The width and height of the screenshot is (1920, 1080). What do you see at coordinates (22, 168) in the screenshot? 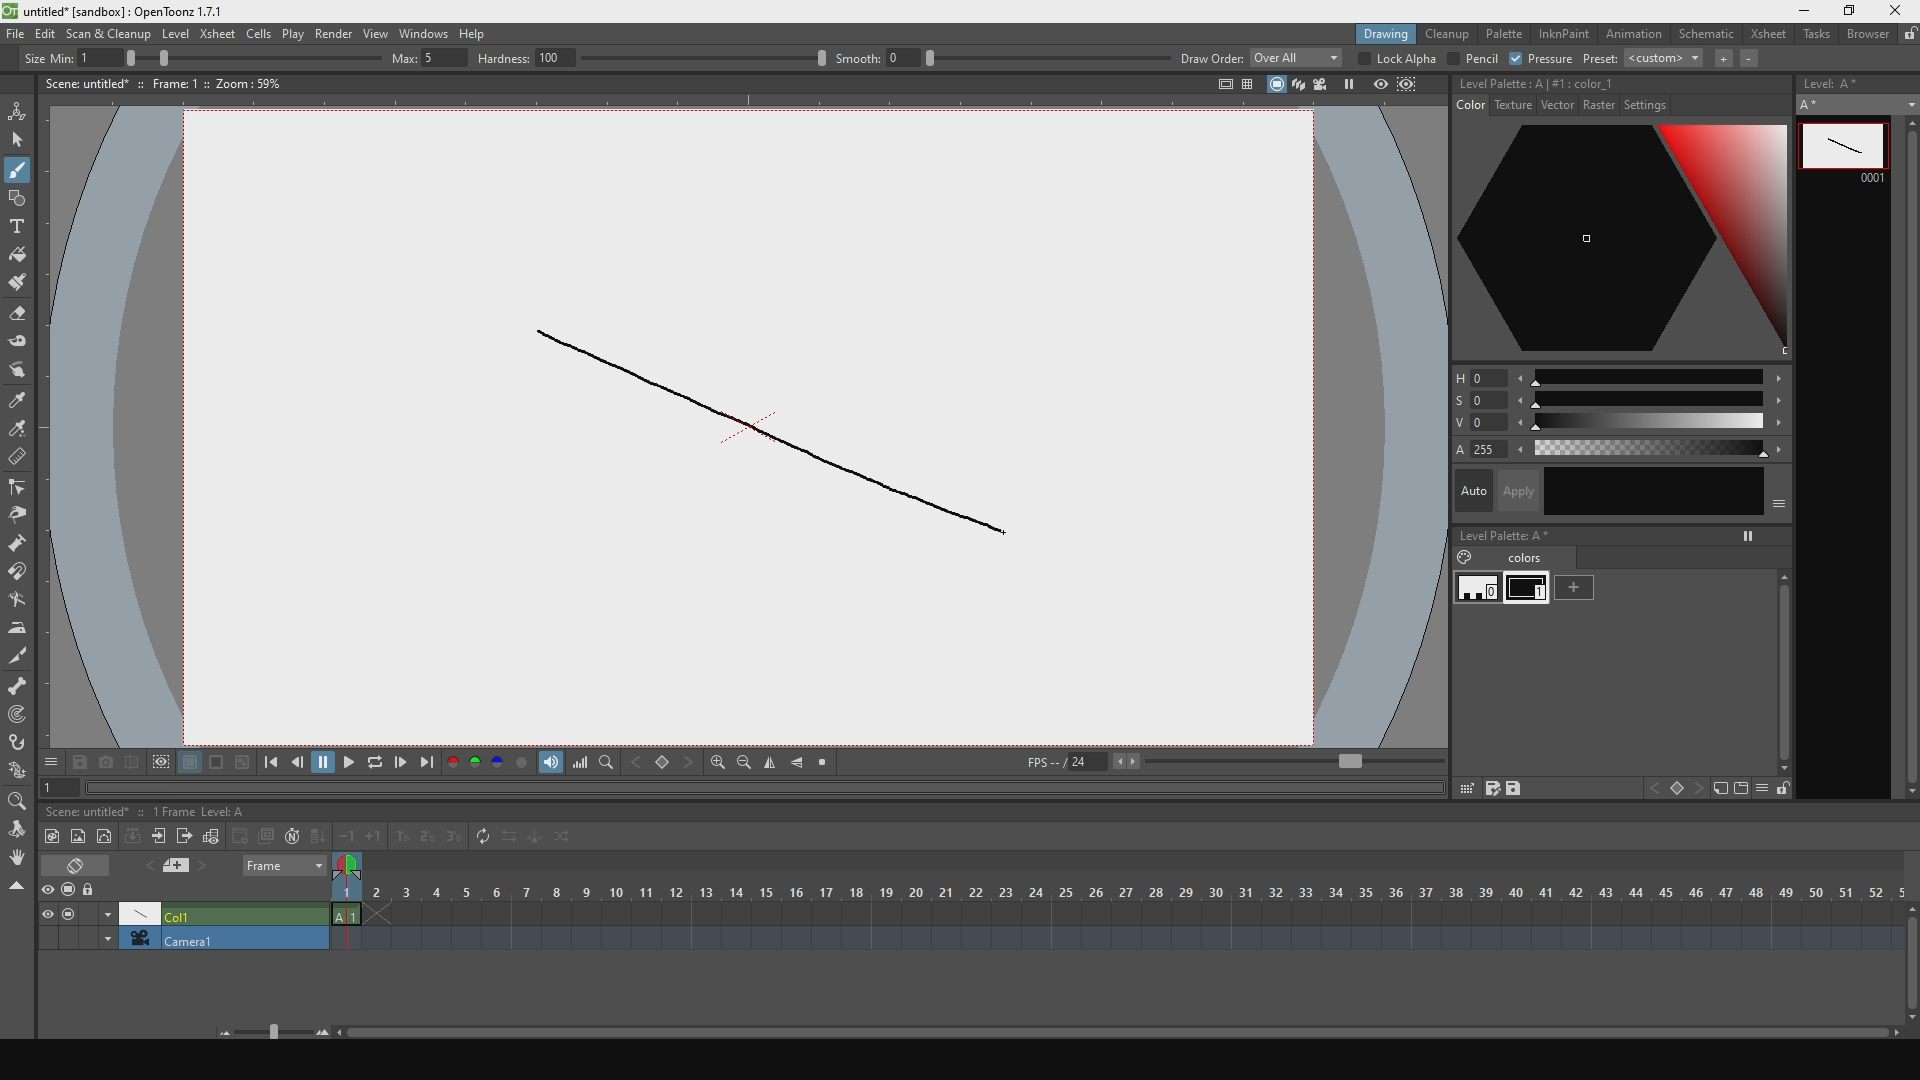
I see `draw` at bounding box center [22, 168].